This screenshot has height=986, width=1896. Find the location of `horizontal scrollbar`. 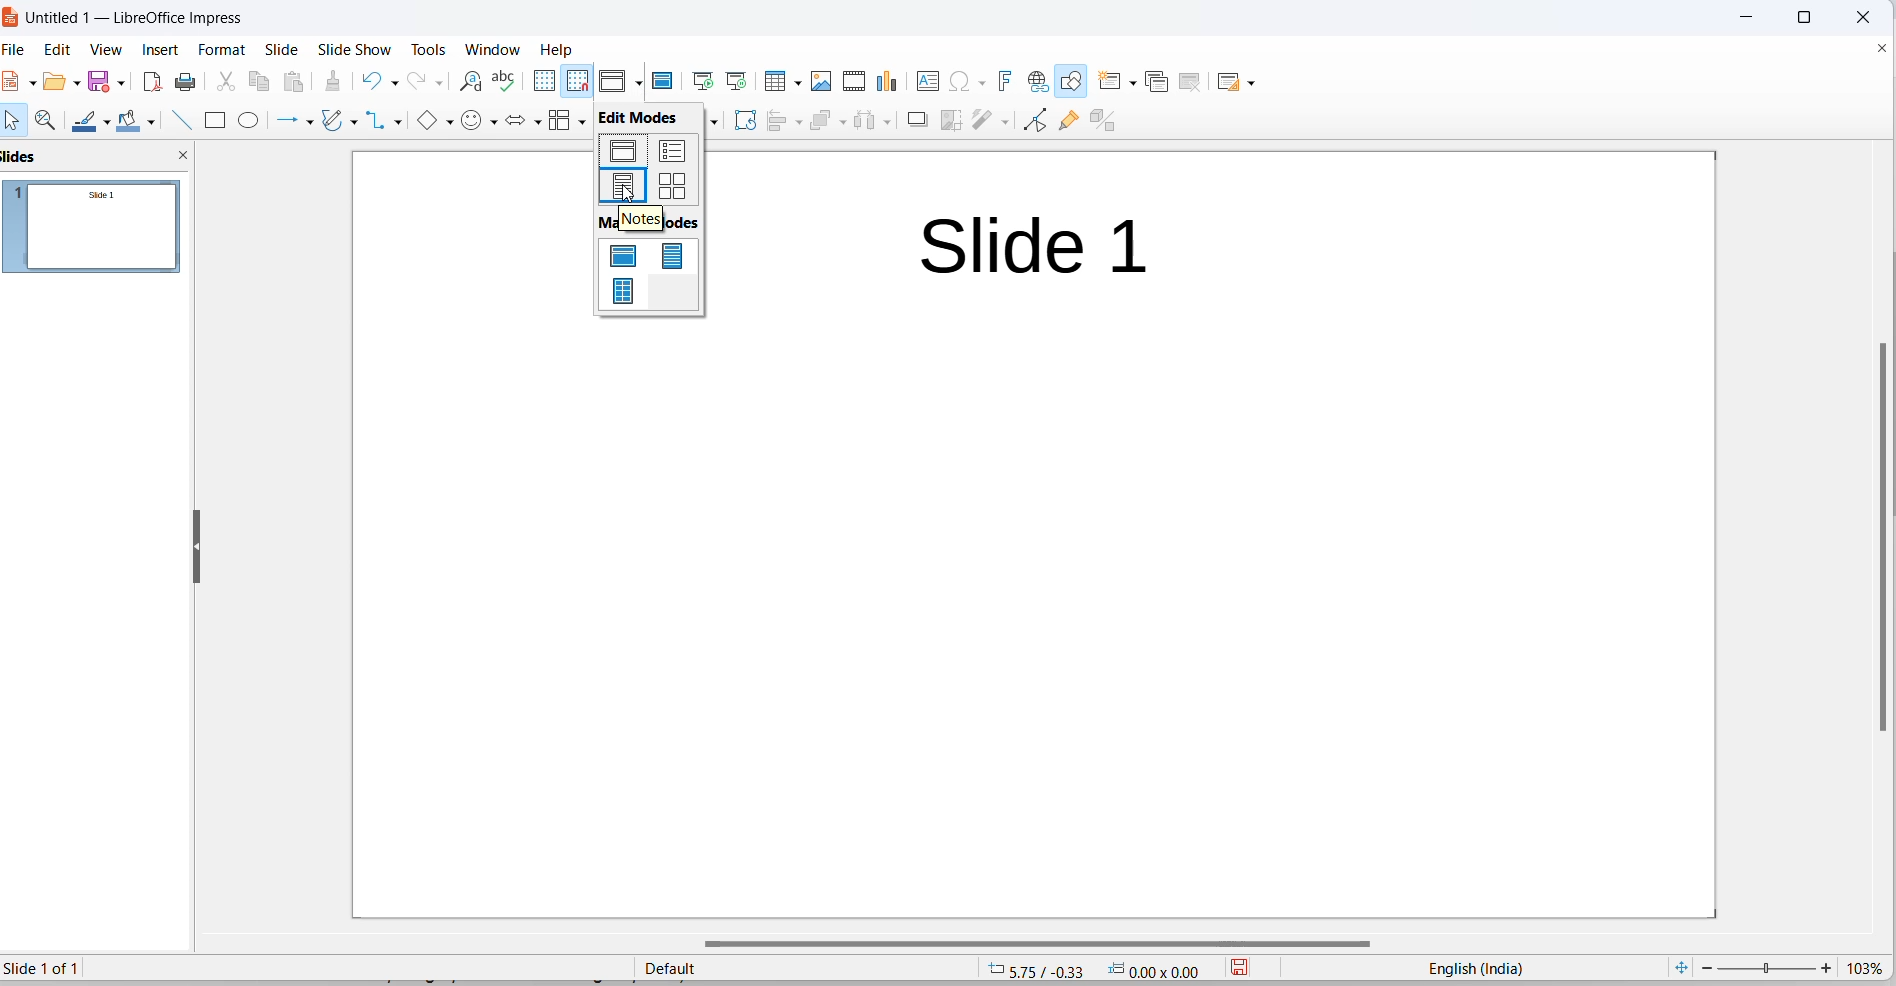

horizontal scrollbar is located at coordinates (1051, 947).